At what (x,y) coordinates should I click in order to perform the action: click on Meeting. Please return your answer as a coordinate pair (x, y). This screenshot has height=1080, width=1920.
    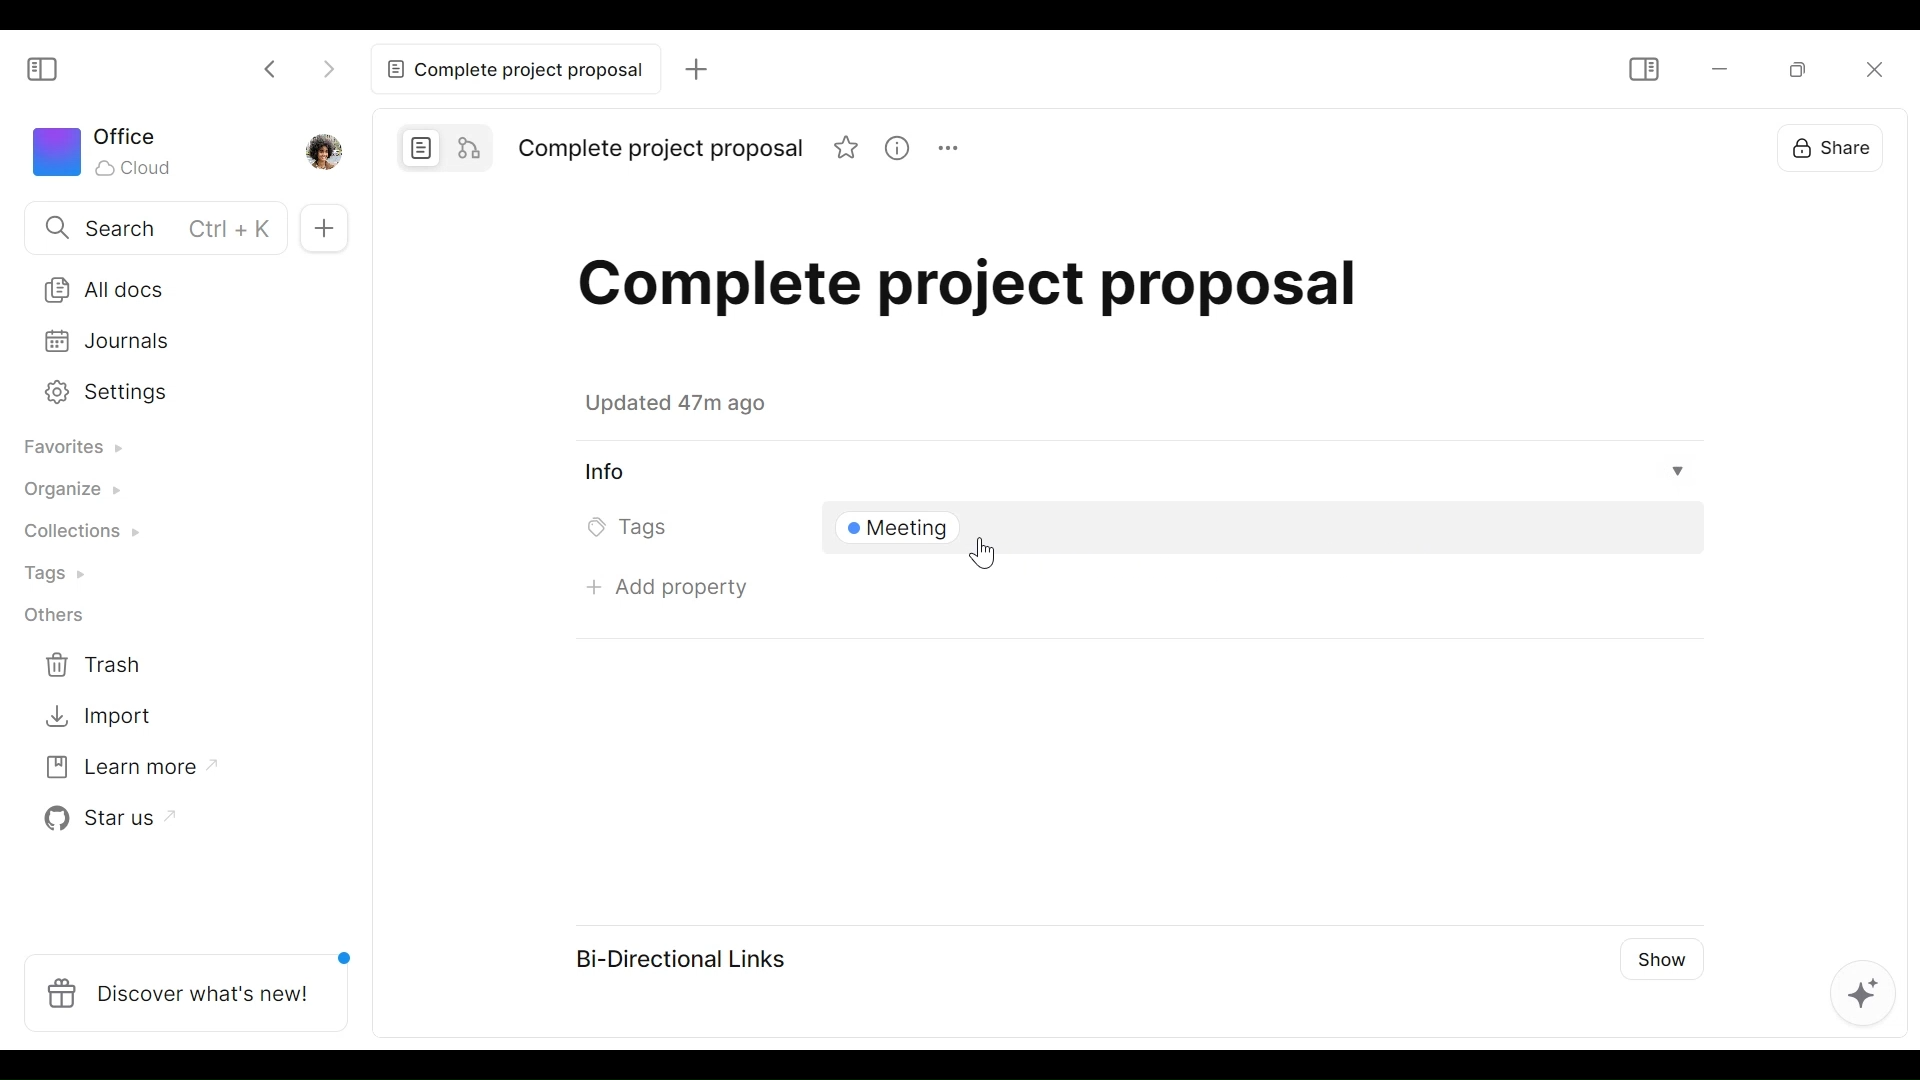
    Looking at the image, I should click on (904, 530).